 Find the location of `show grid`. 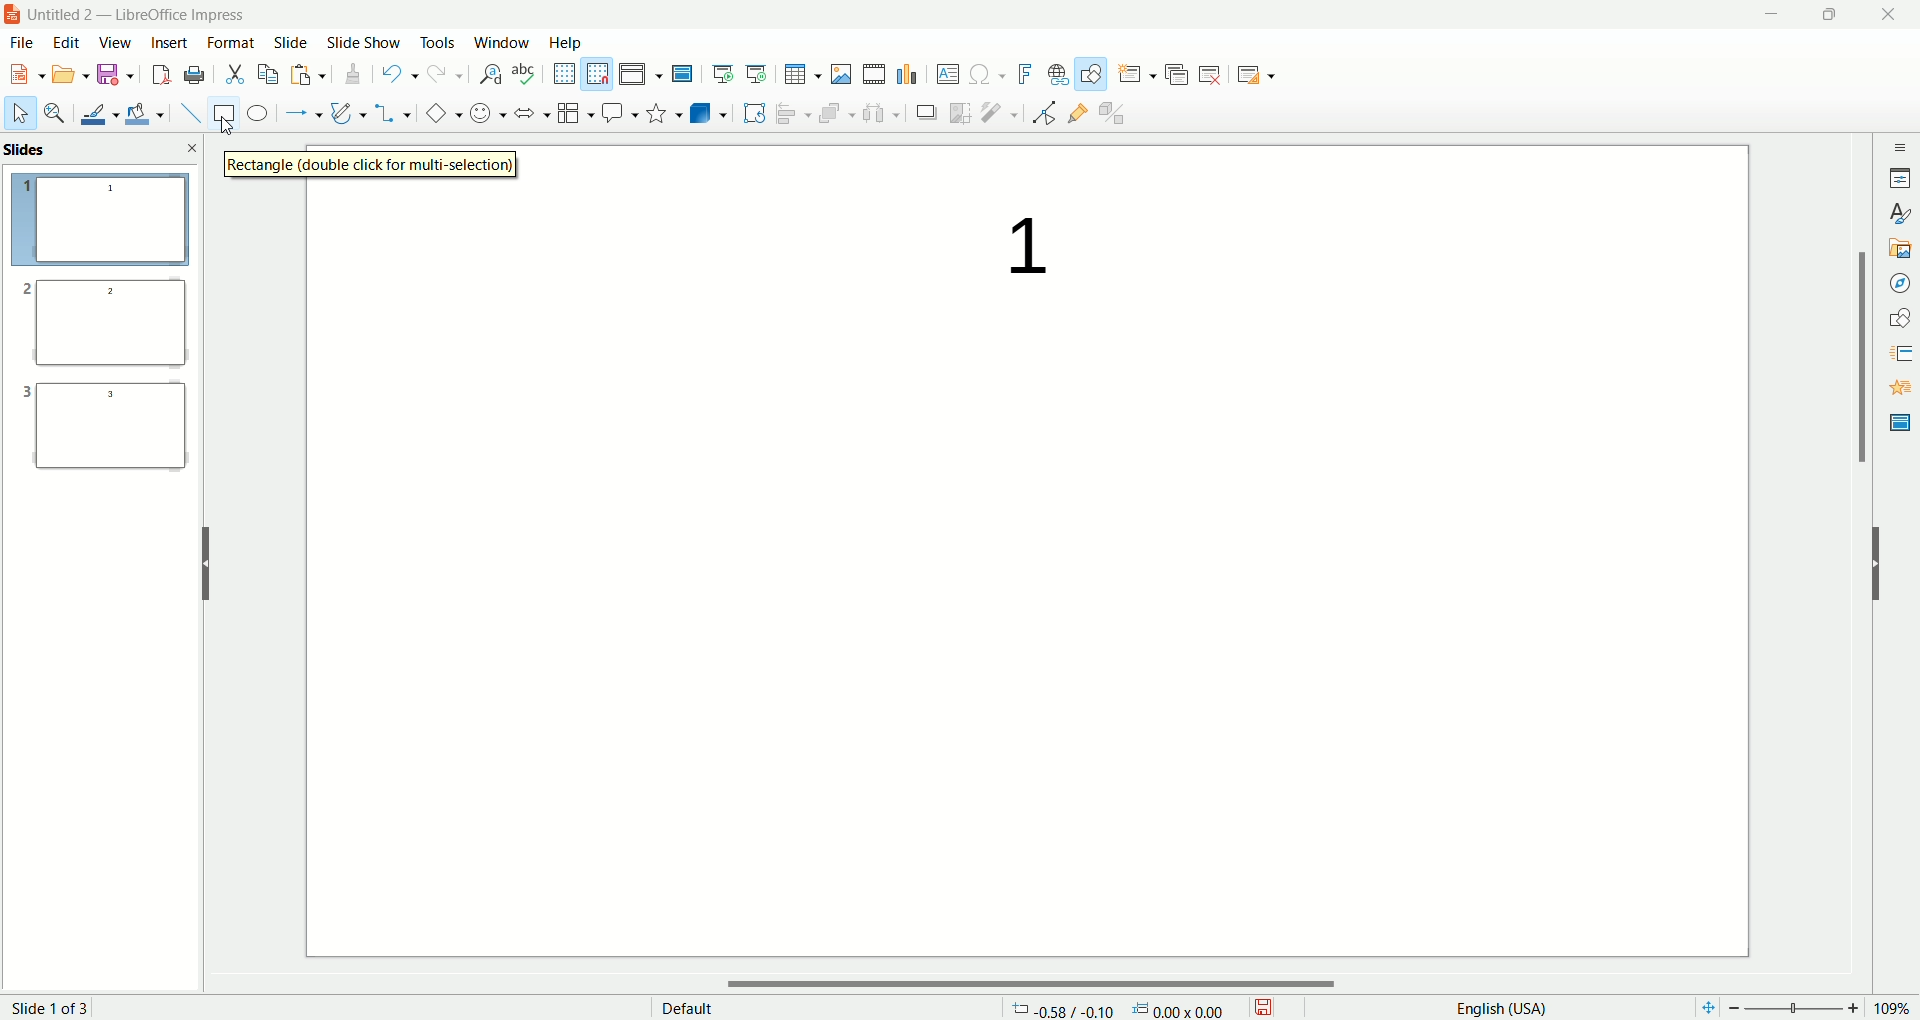

show grid is located at coordinates (562, 73).